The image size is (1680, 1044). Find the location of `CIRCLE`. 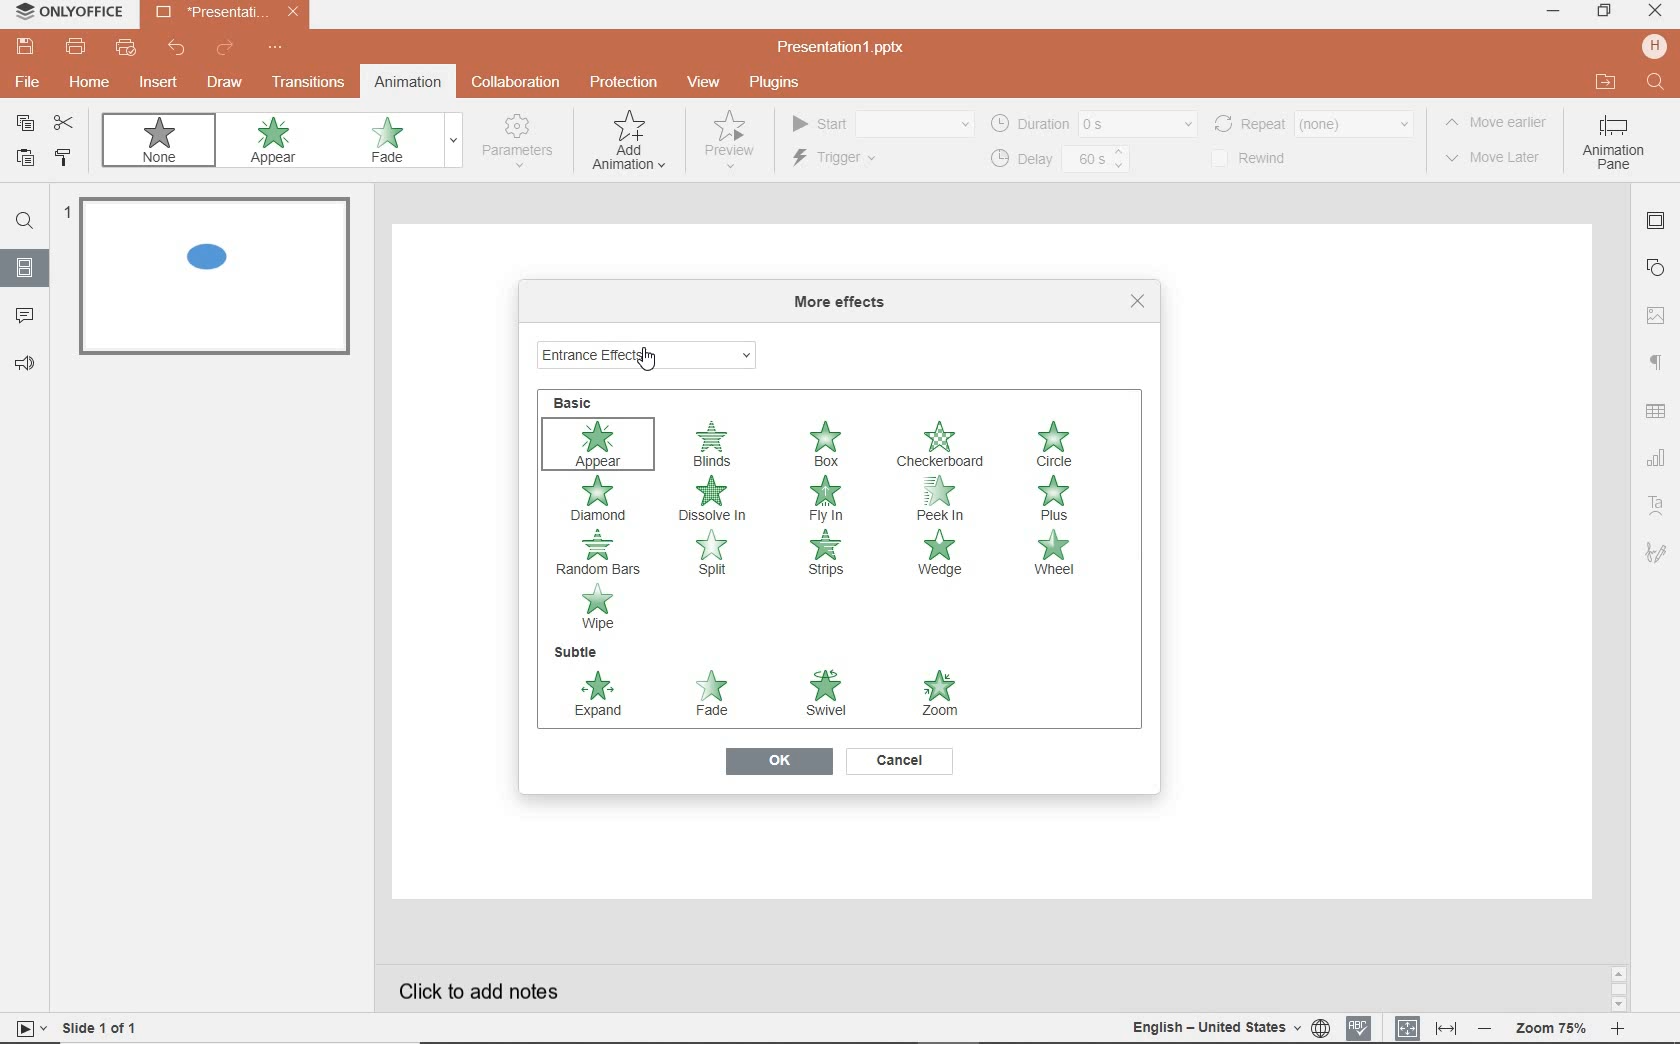

CIRCLE is located at coordinates (1060, 445).